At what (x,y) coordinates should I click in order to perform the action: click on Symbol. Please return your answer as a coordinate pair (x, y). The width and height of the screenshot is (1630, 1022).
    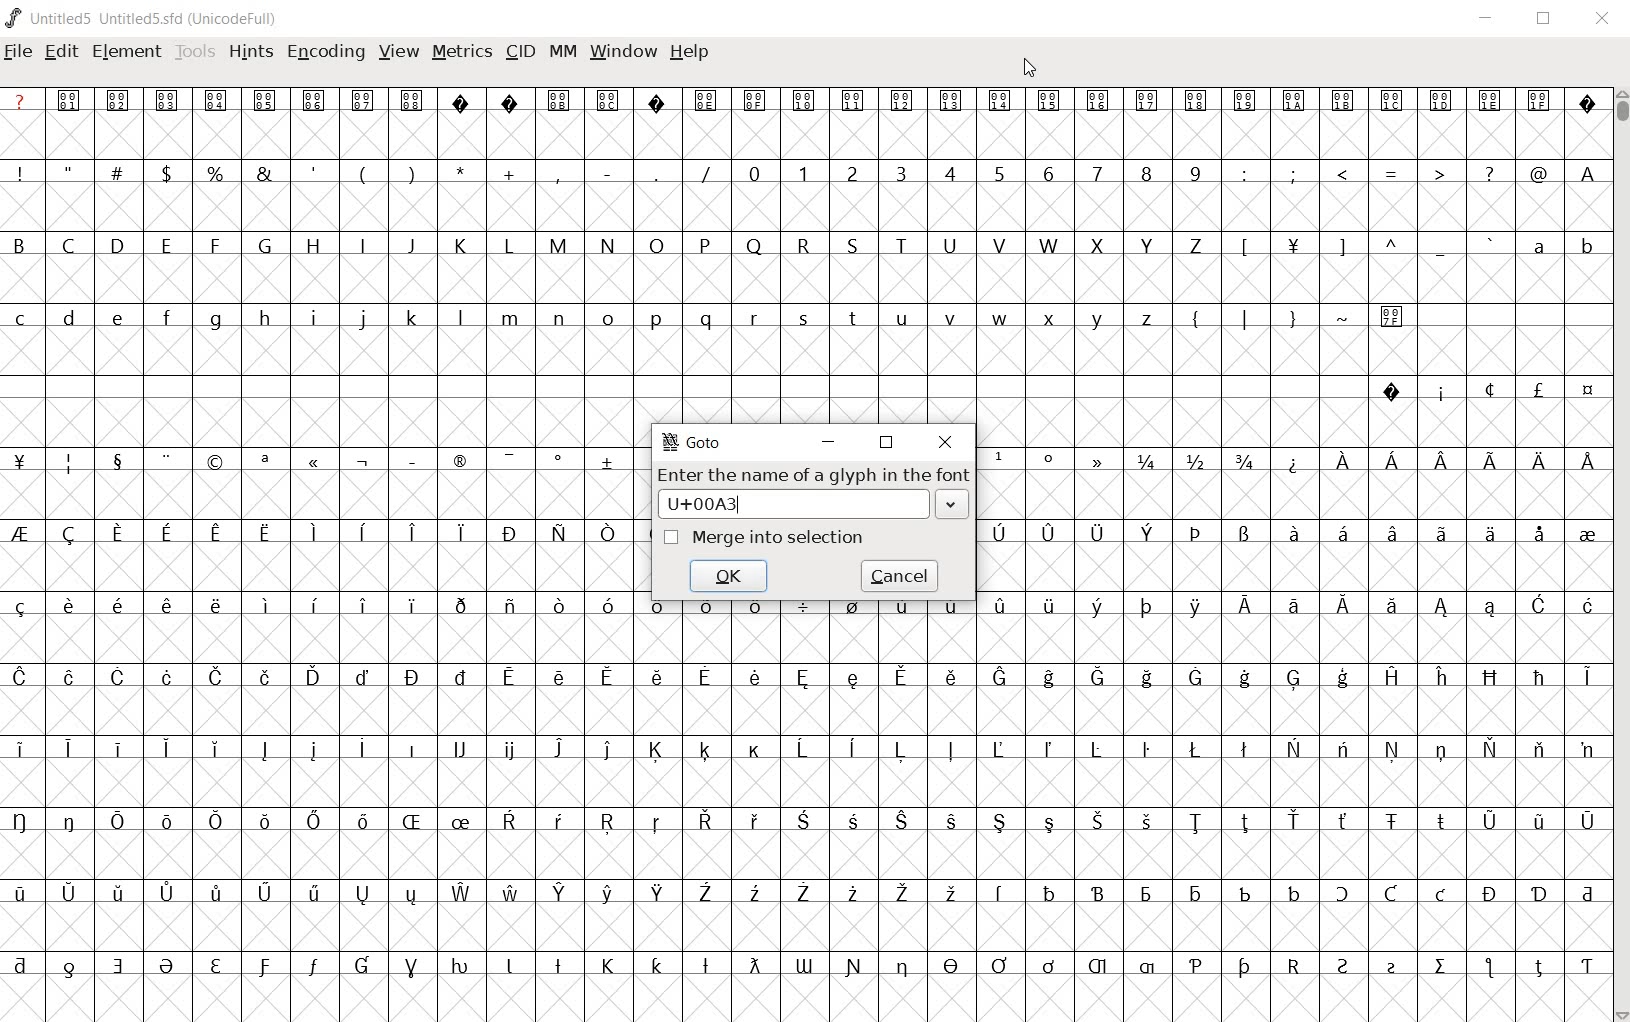
    Looking at the image, I should click on (952, 894).